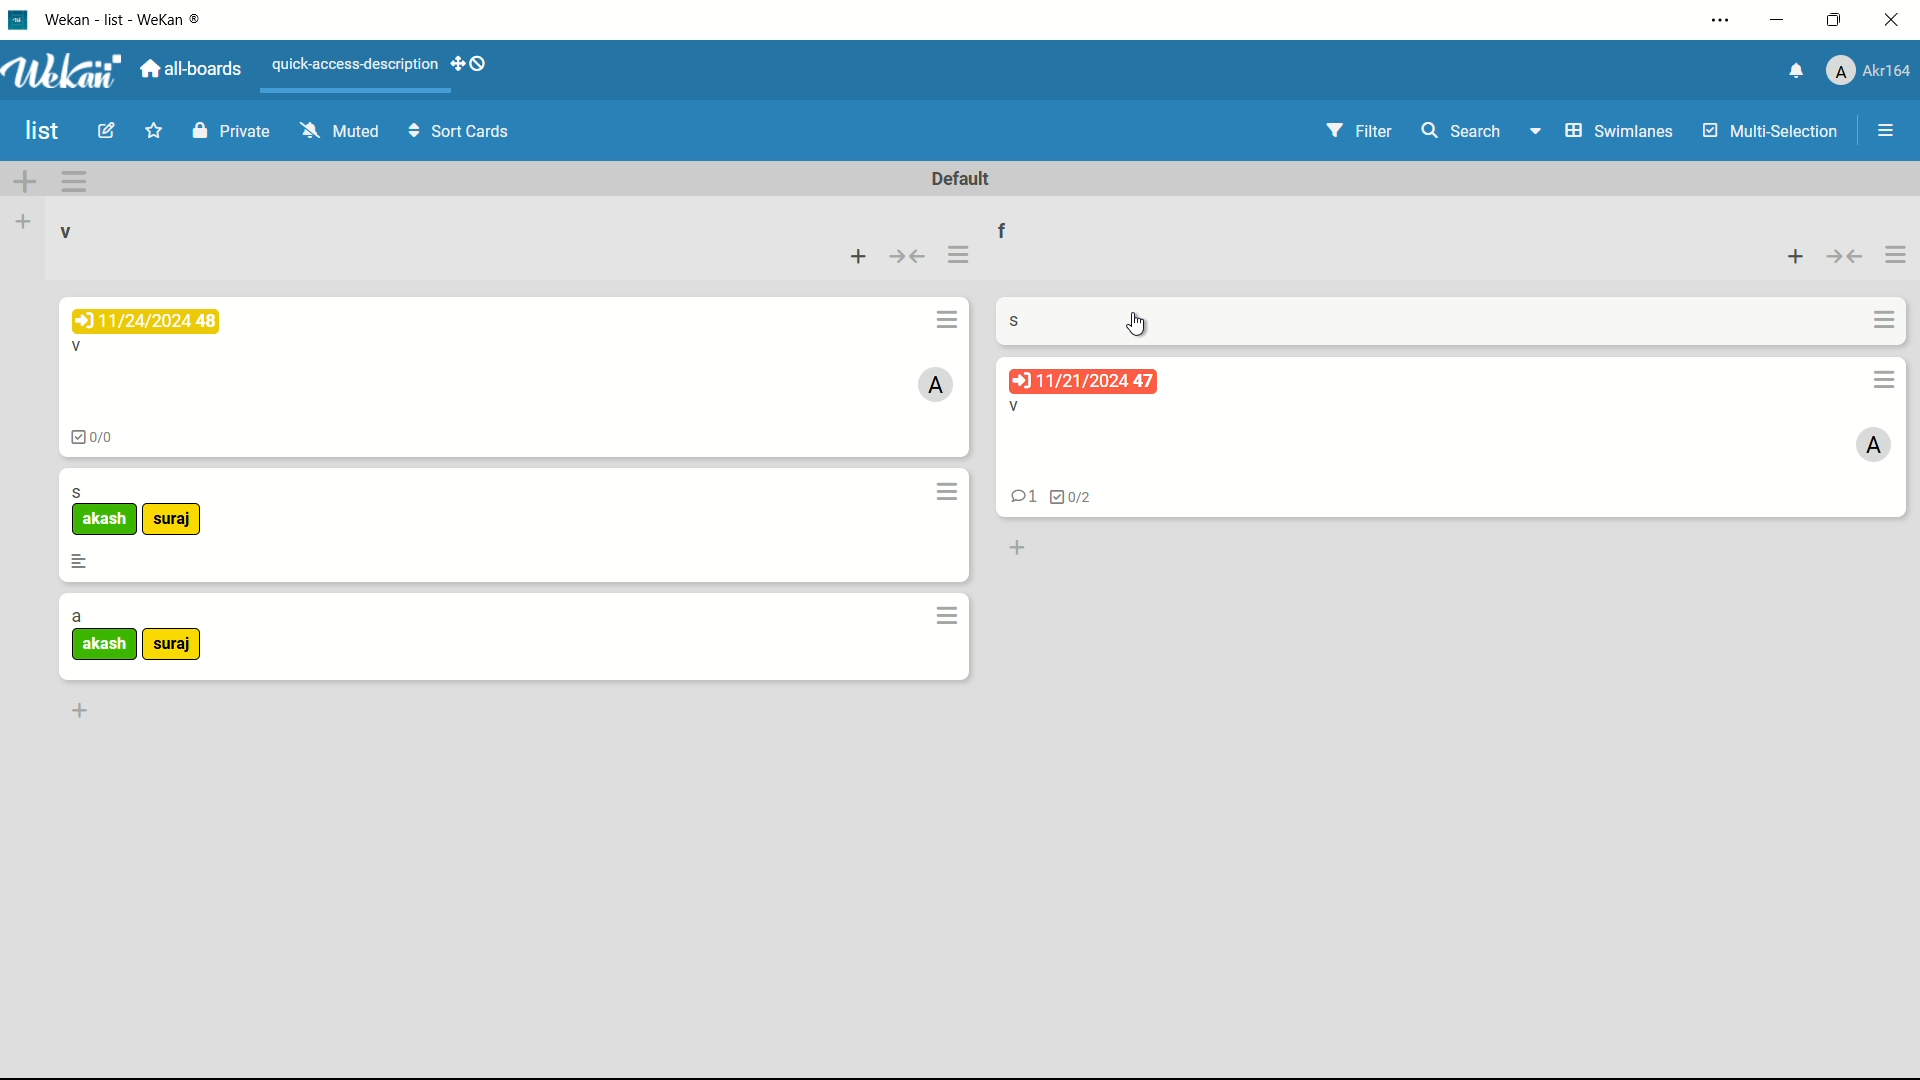 The image size is (1920, 1080). Describe the element at coordinates (357, 65) in the screenshot. I see `quick-access-description` at that location.